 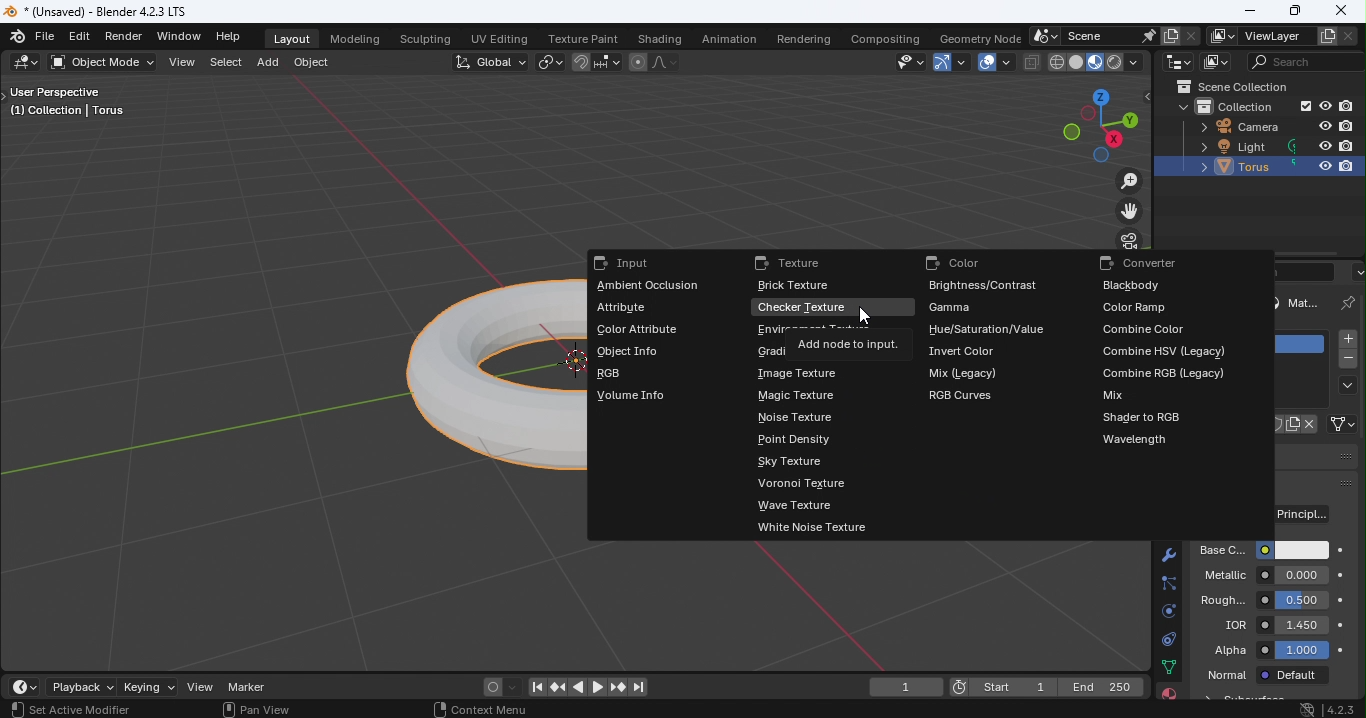 I want to click on Camera, so click(x=1233, y=126).